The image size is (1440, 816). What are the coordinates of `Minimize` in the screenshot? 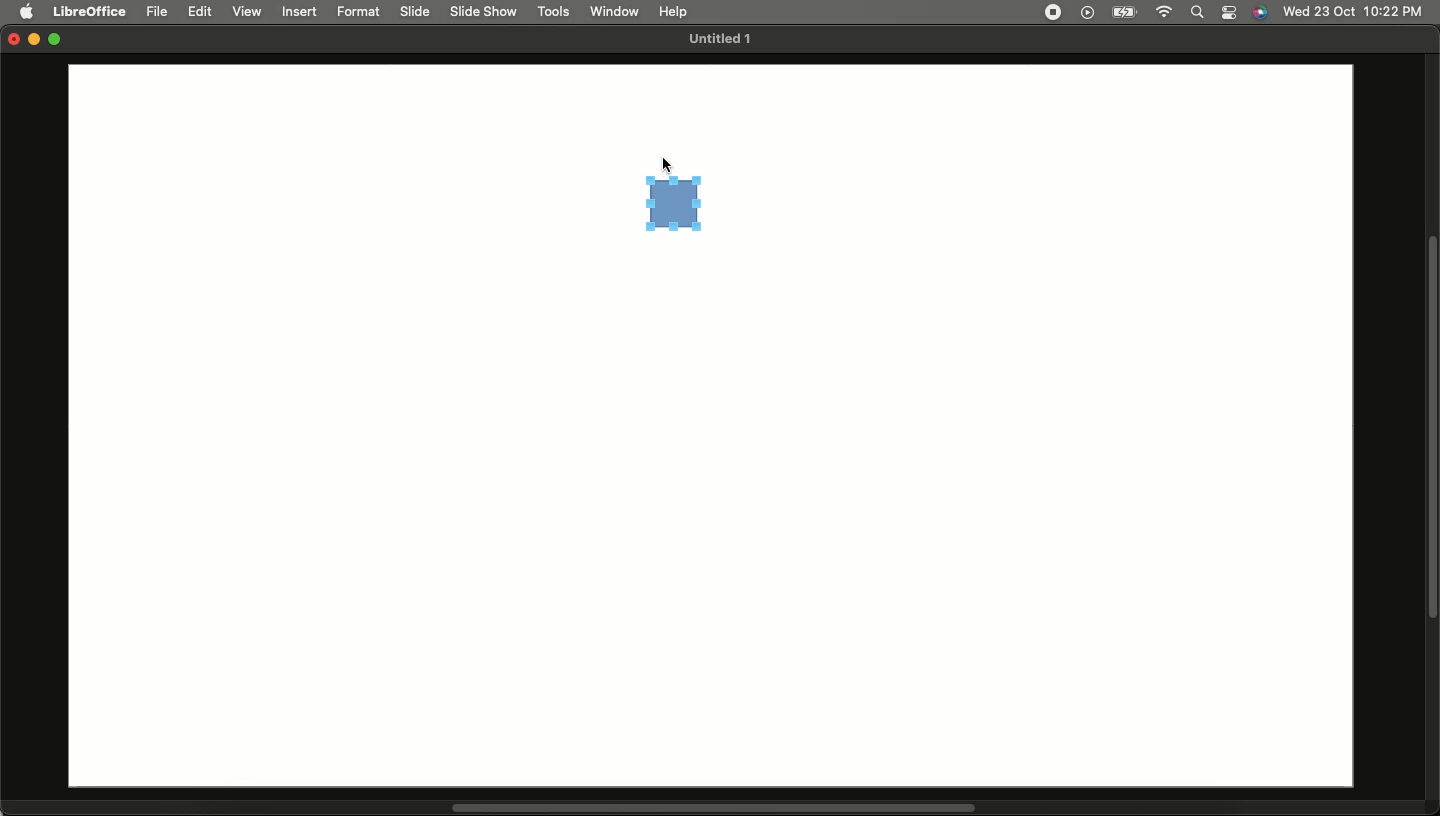 It's located at (35, 41).